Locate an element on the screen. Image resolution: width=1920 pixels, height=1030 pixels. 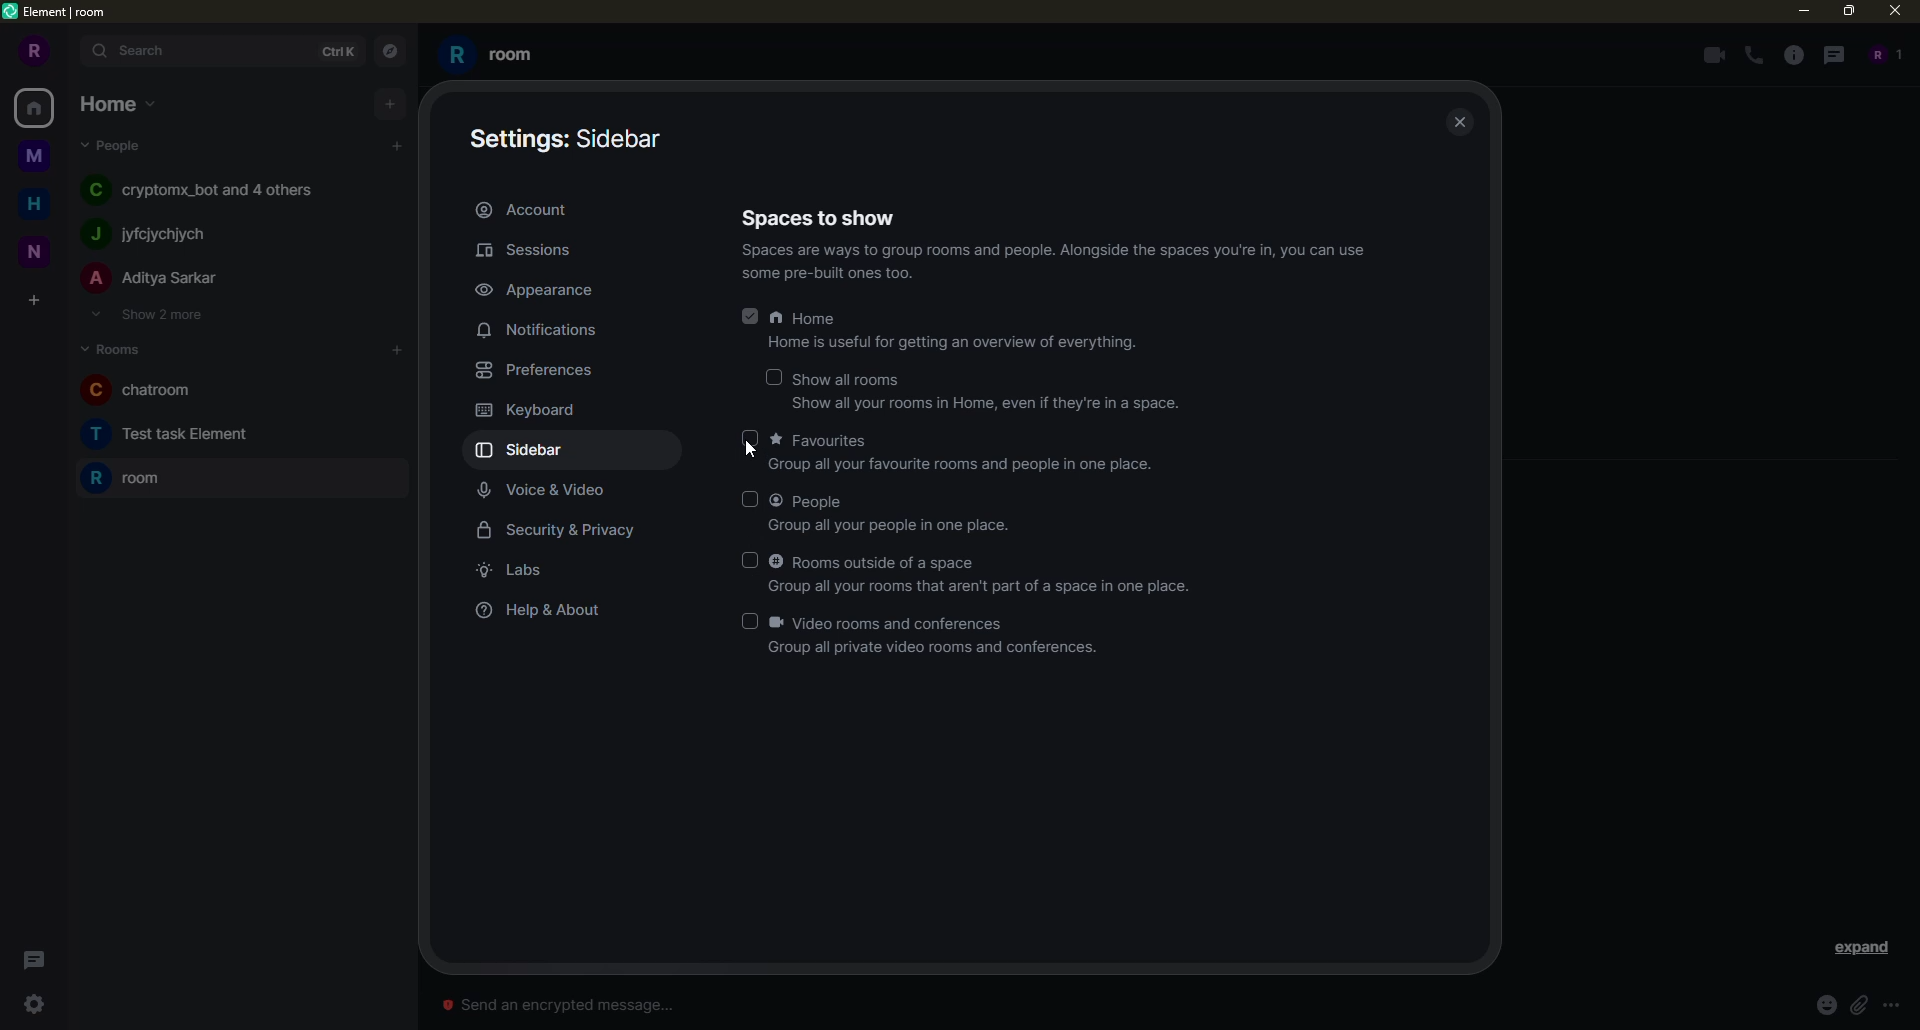
‘Show all your rooms in Home, even if they're in a space. is located at coordinates (965, 410).